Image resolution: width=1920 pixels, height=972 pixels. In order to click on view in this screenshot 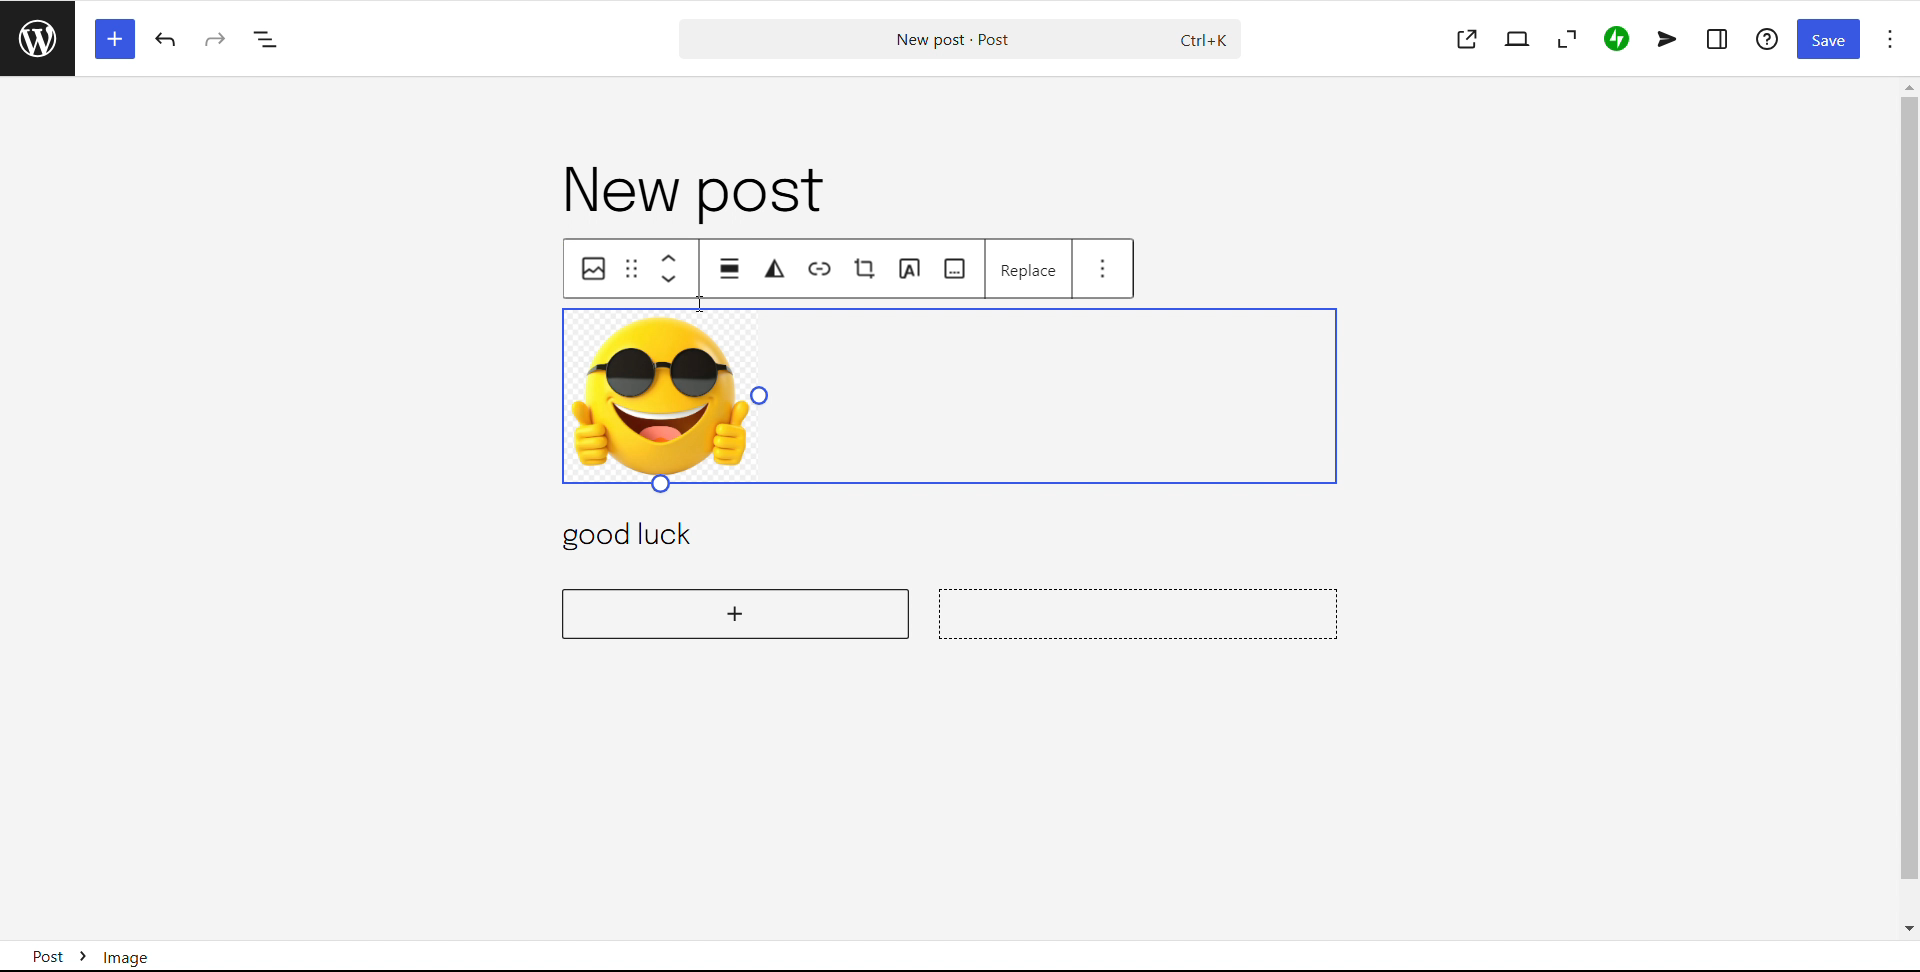, I will do `click(1517, 39)`.